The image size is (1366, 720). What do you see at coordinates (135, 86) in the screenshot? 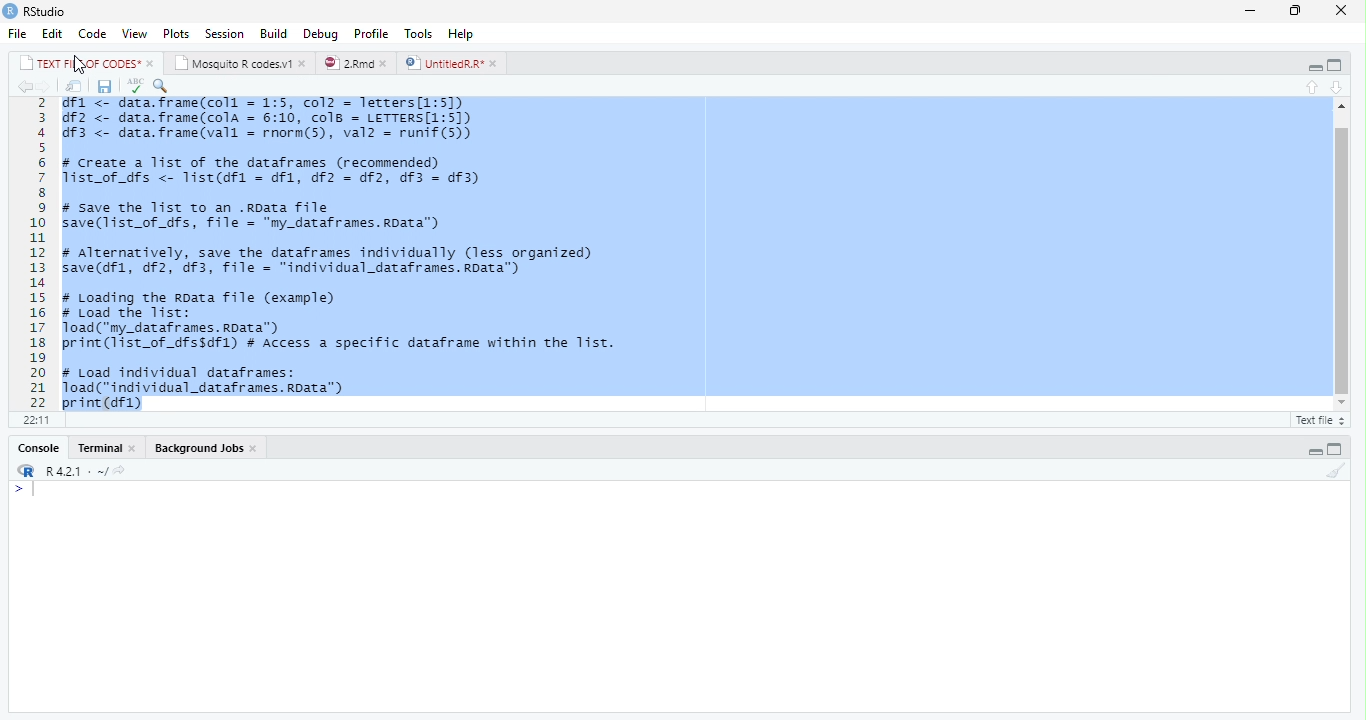
I see `spelling check` at bounding box center [135, 86].